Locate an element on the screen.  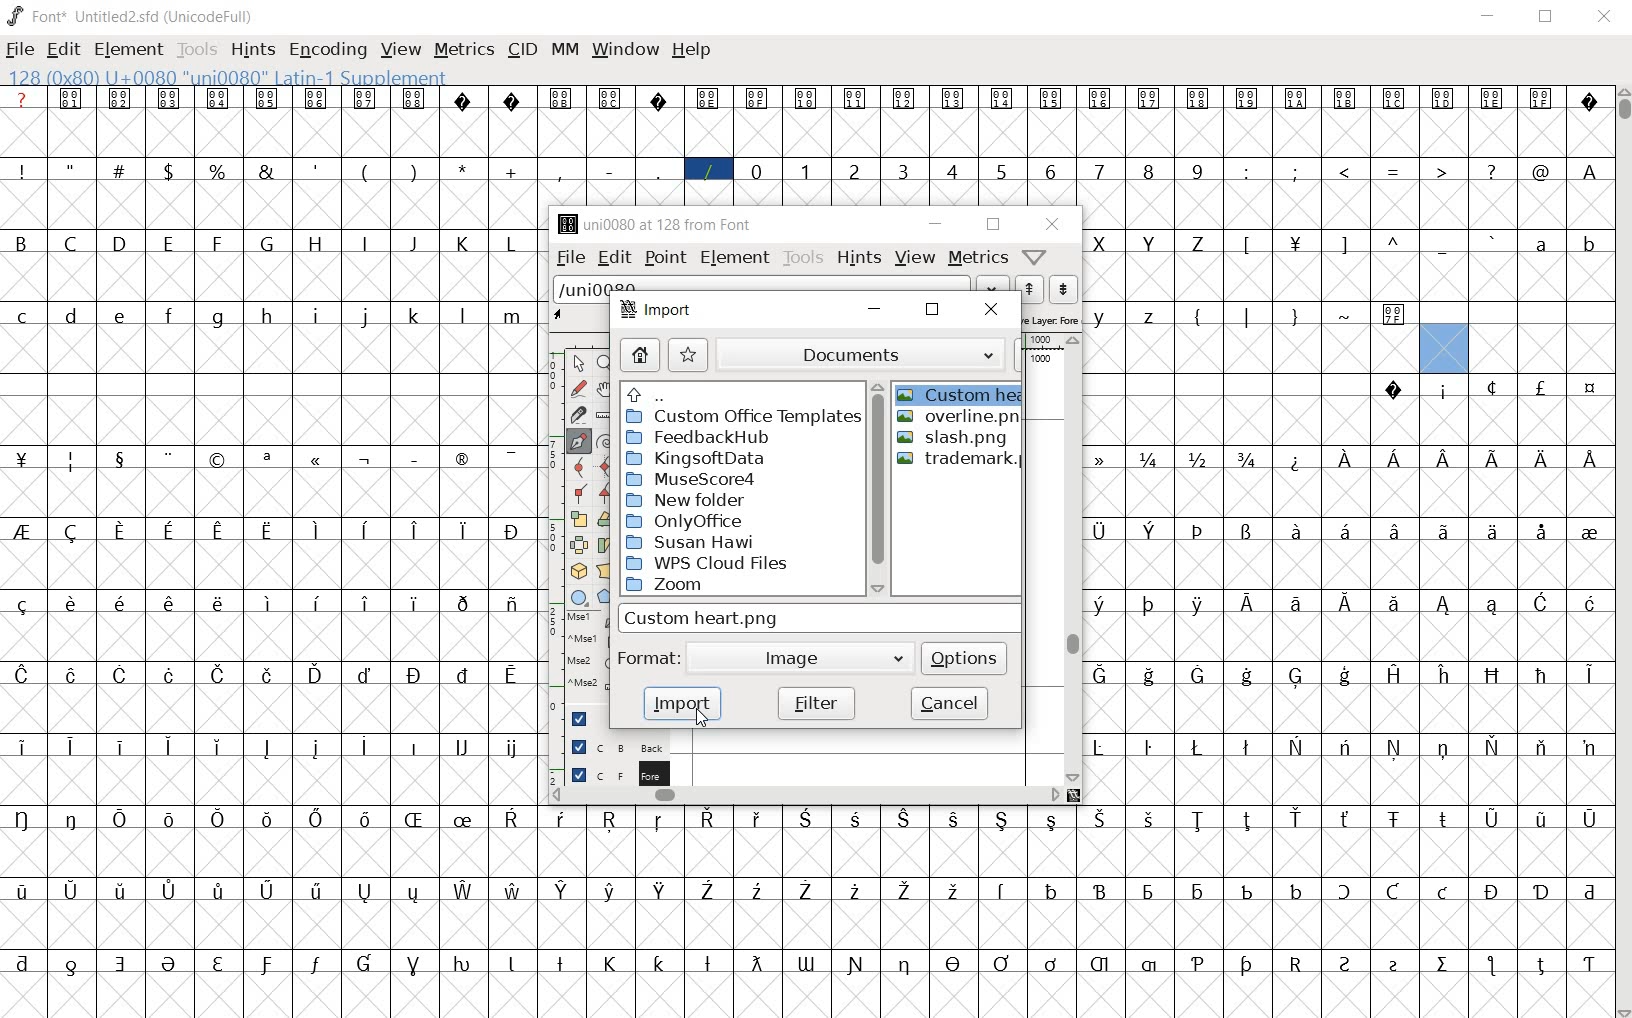
glyph is located at coordinates (1295, 891).